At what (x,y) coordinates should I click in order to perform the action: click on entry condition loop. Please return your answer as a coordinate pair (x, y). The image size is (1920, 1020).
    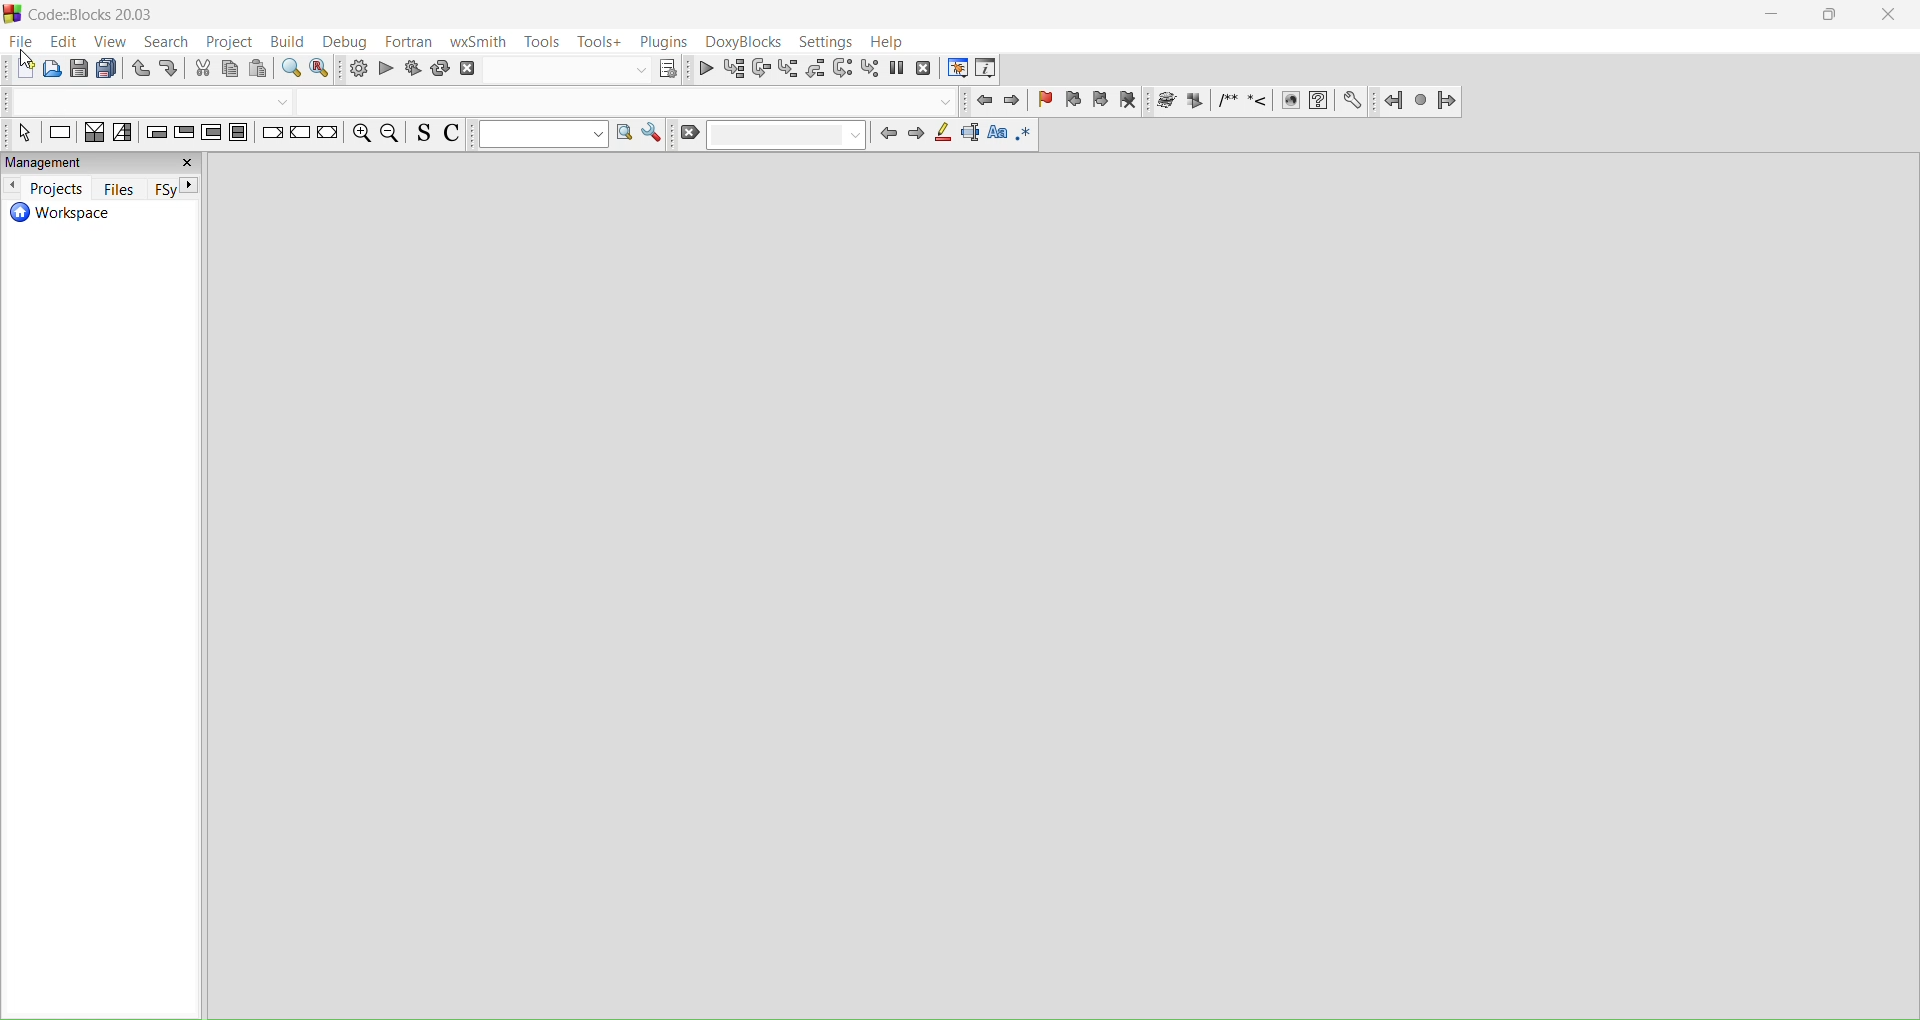
    Looking at the image, I should click on (155, 133).